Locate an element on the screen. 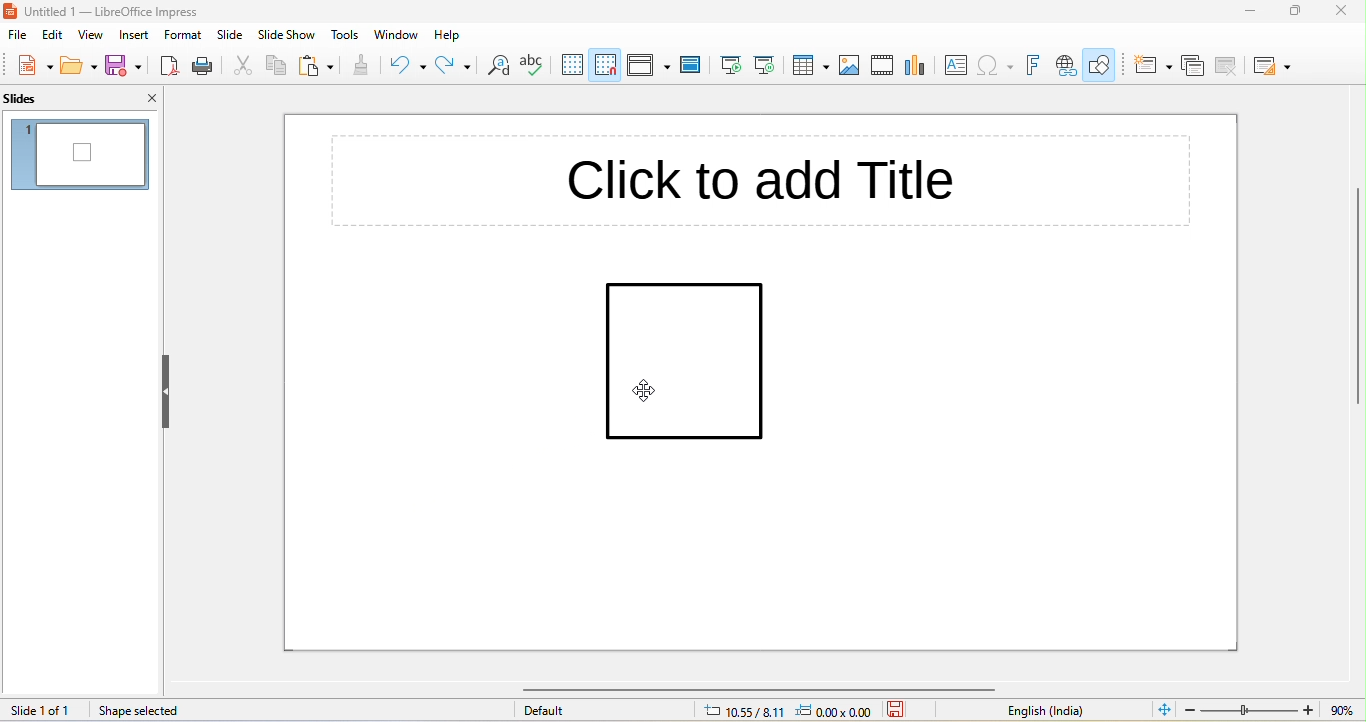 This screenshot has height=722, width=1366. format is located at coordinates (180, 35).